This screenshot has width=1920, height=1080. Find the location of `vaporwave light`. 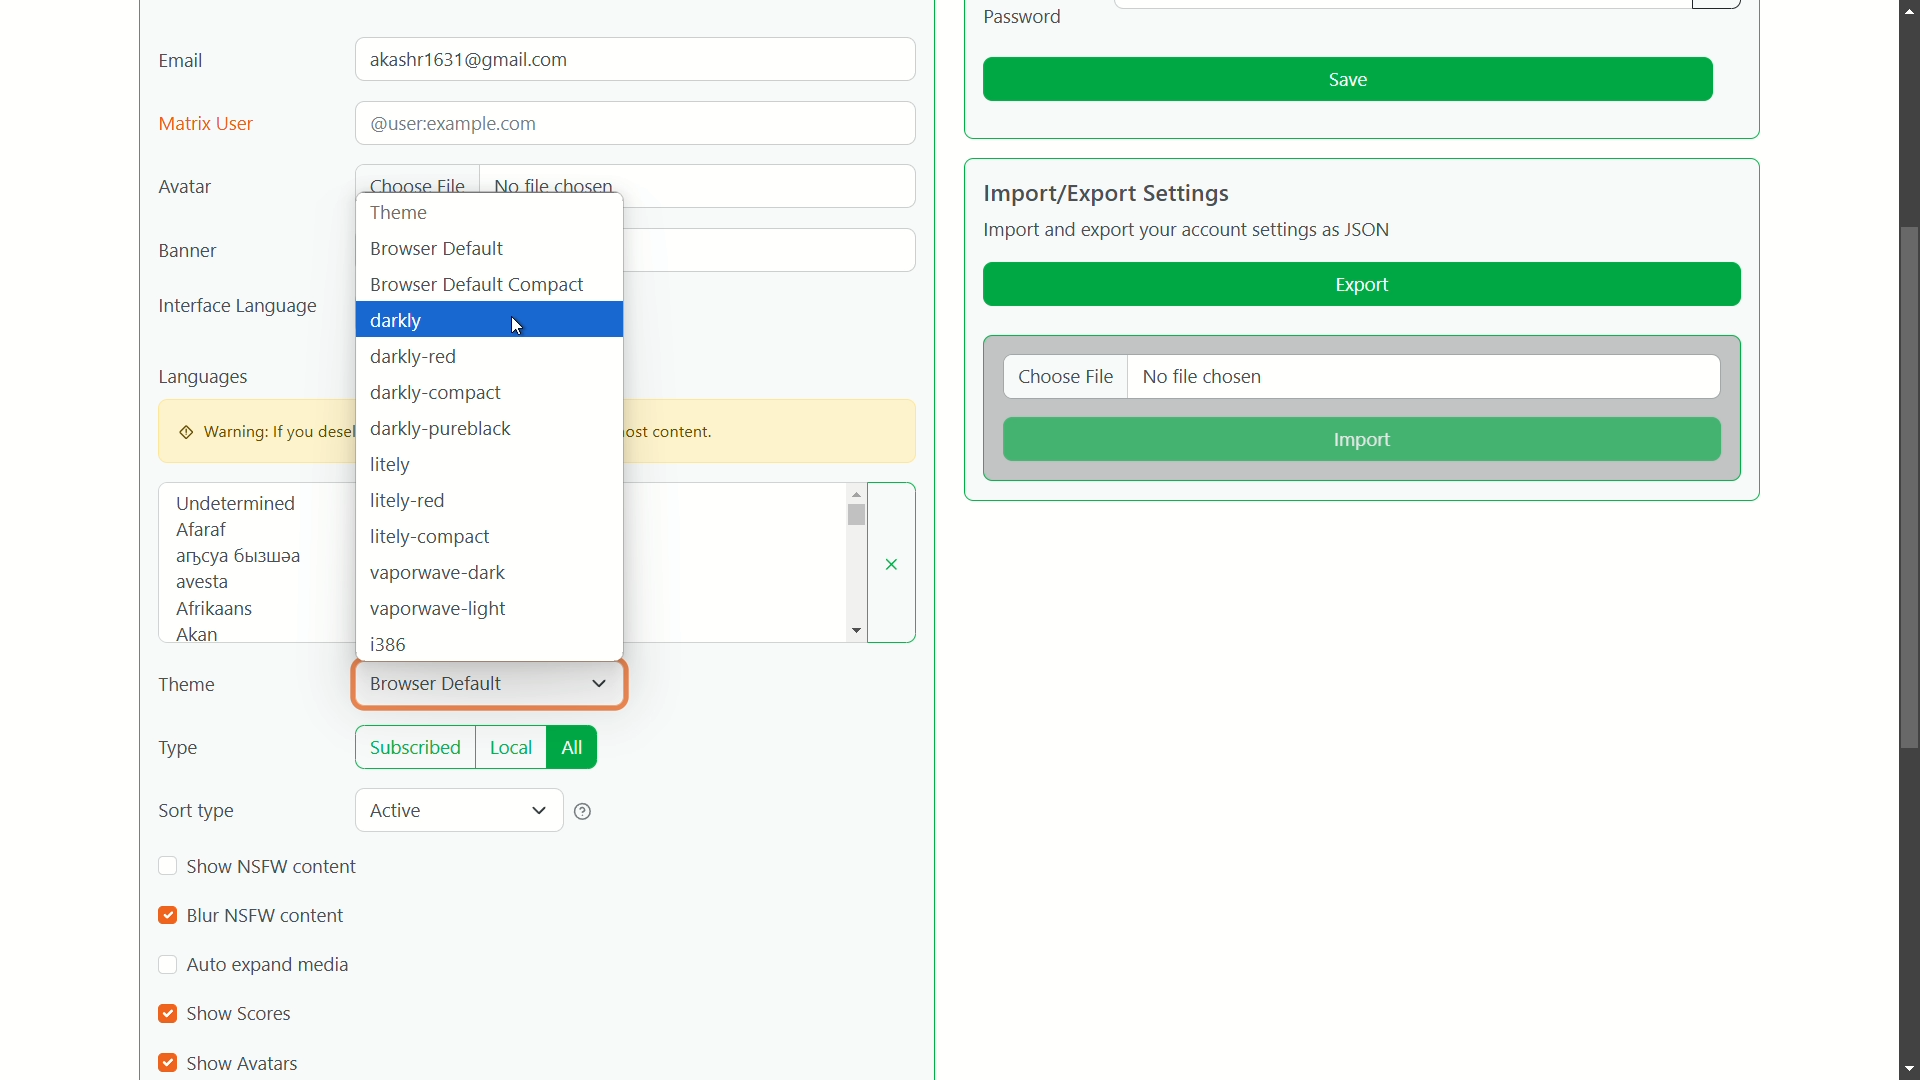

vaporwave light is located at coordinates (439, 611).